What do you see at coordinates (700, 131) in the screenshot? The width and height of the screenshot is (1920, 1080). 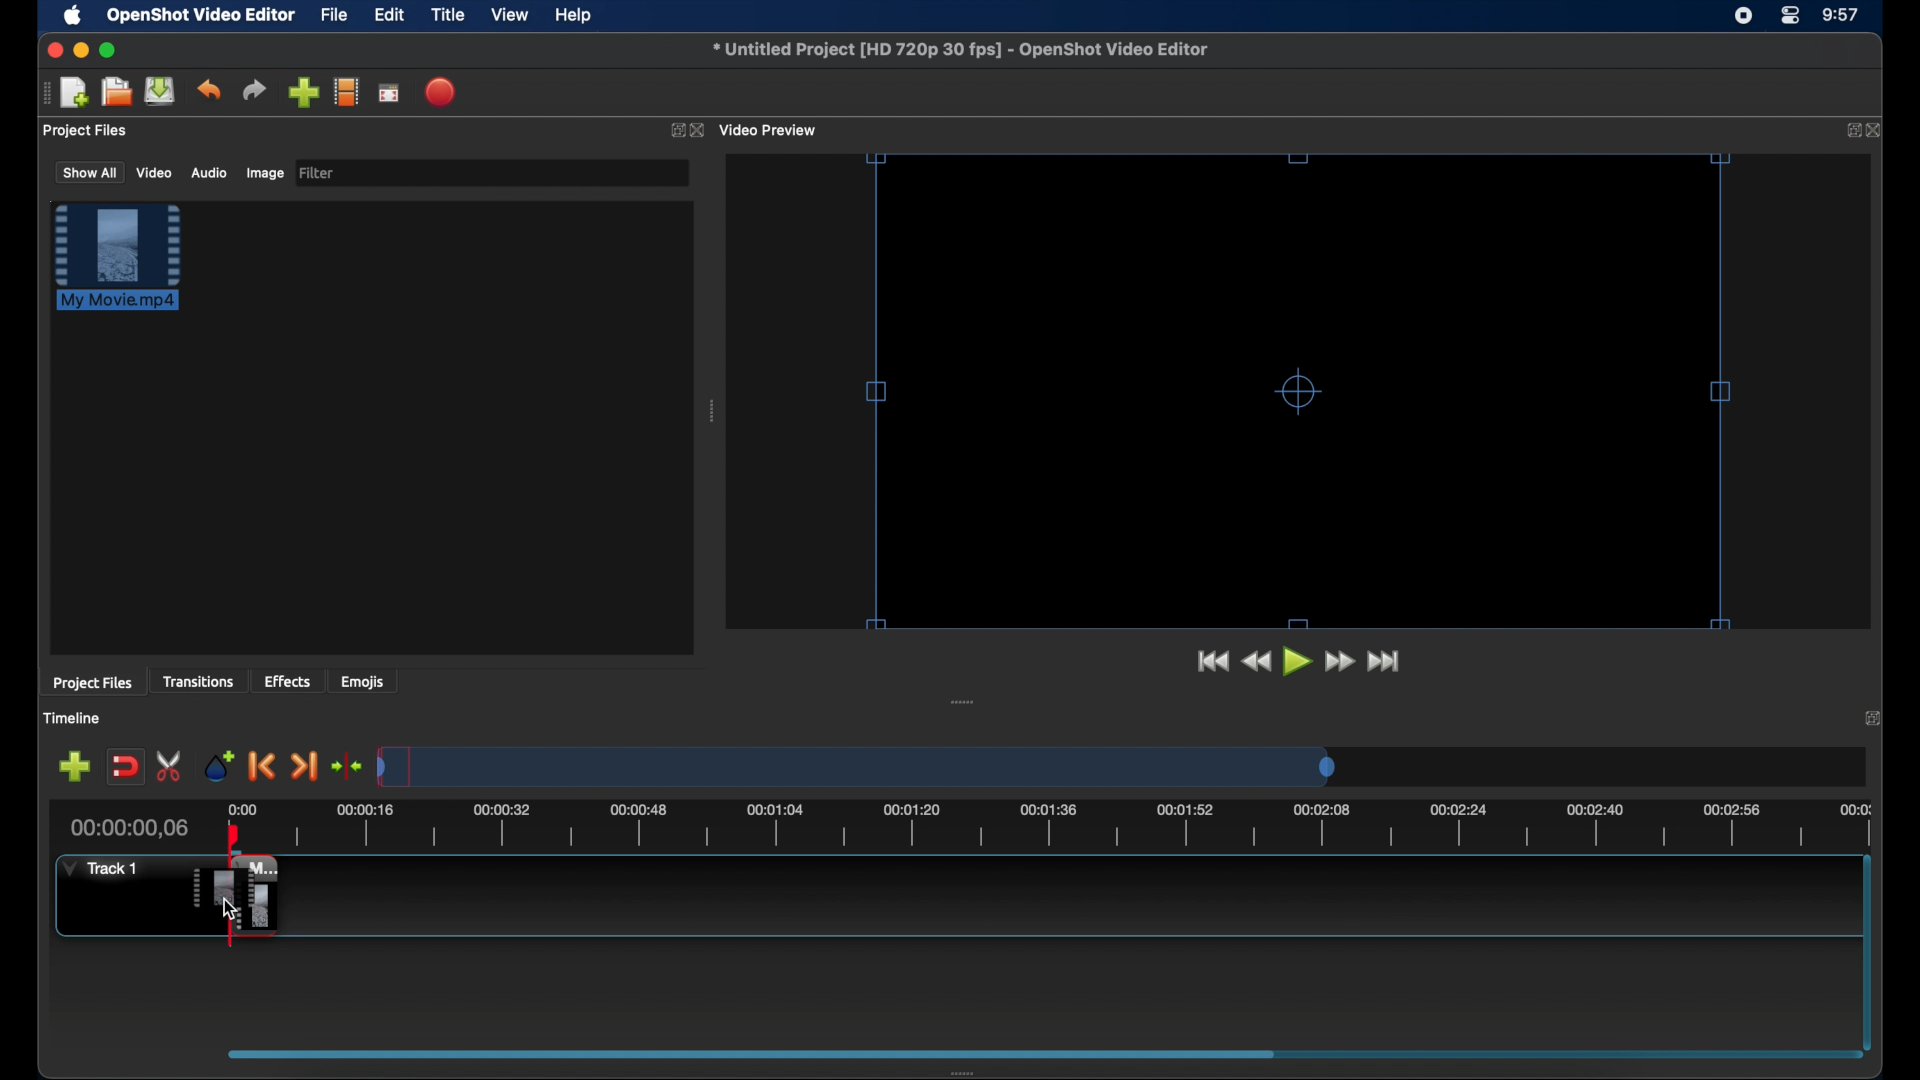 I see `close` at bounding box center [700, 131].